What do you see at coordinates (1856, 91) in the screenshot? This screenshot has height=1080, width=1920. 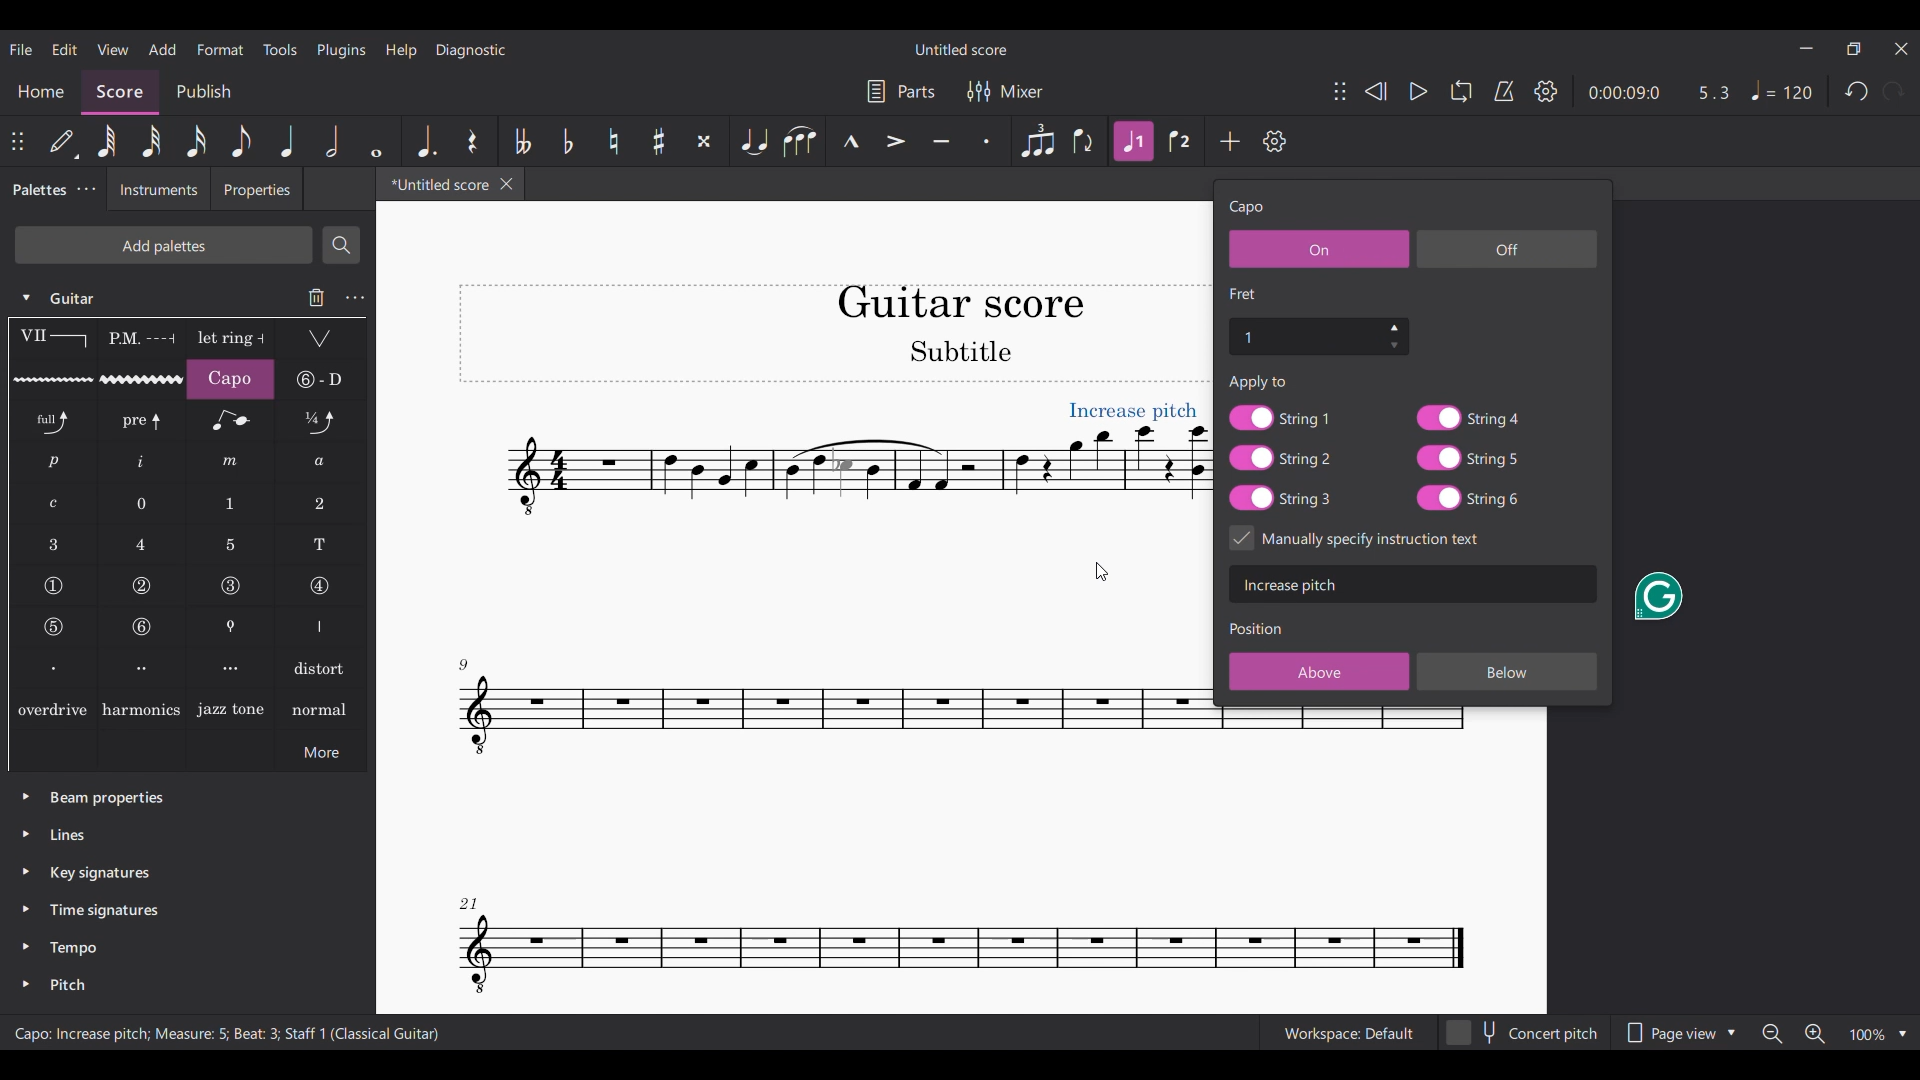 I see `Undo` at bounding box center [1856, 91].